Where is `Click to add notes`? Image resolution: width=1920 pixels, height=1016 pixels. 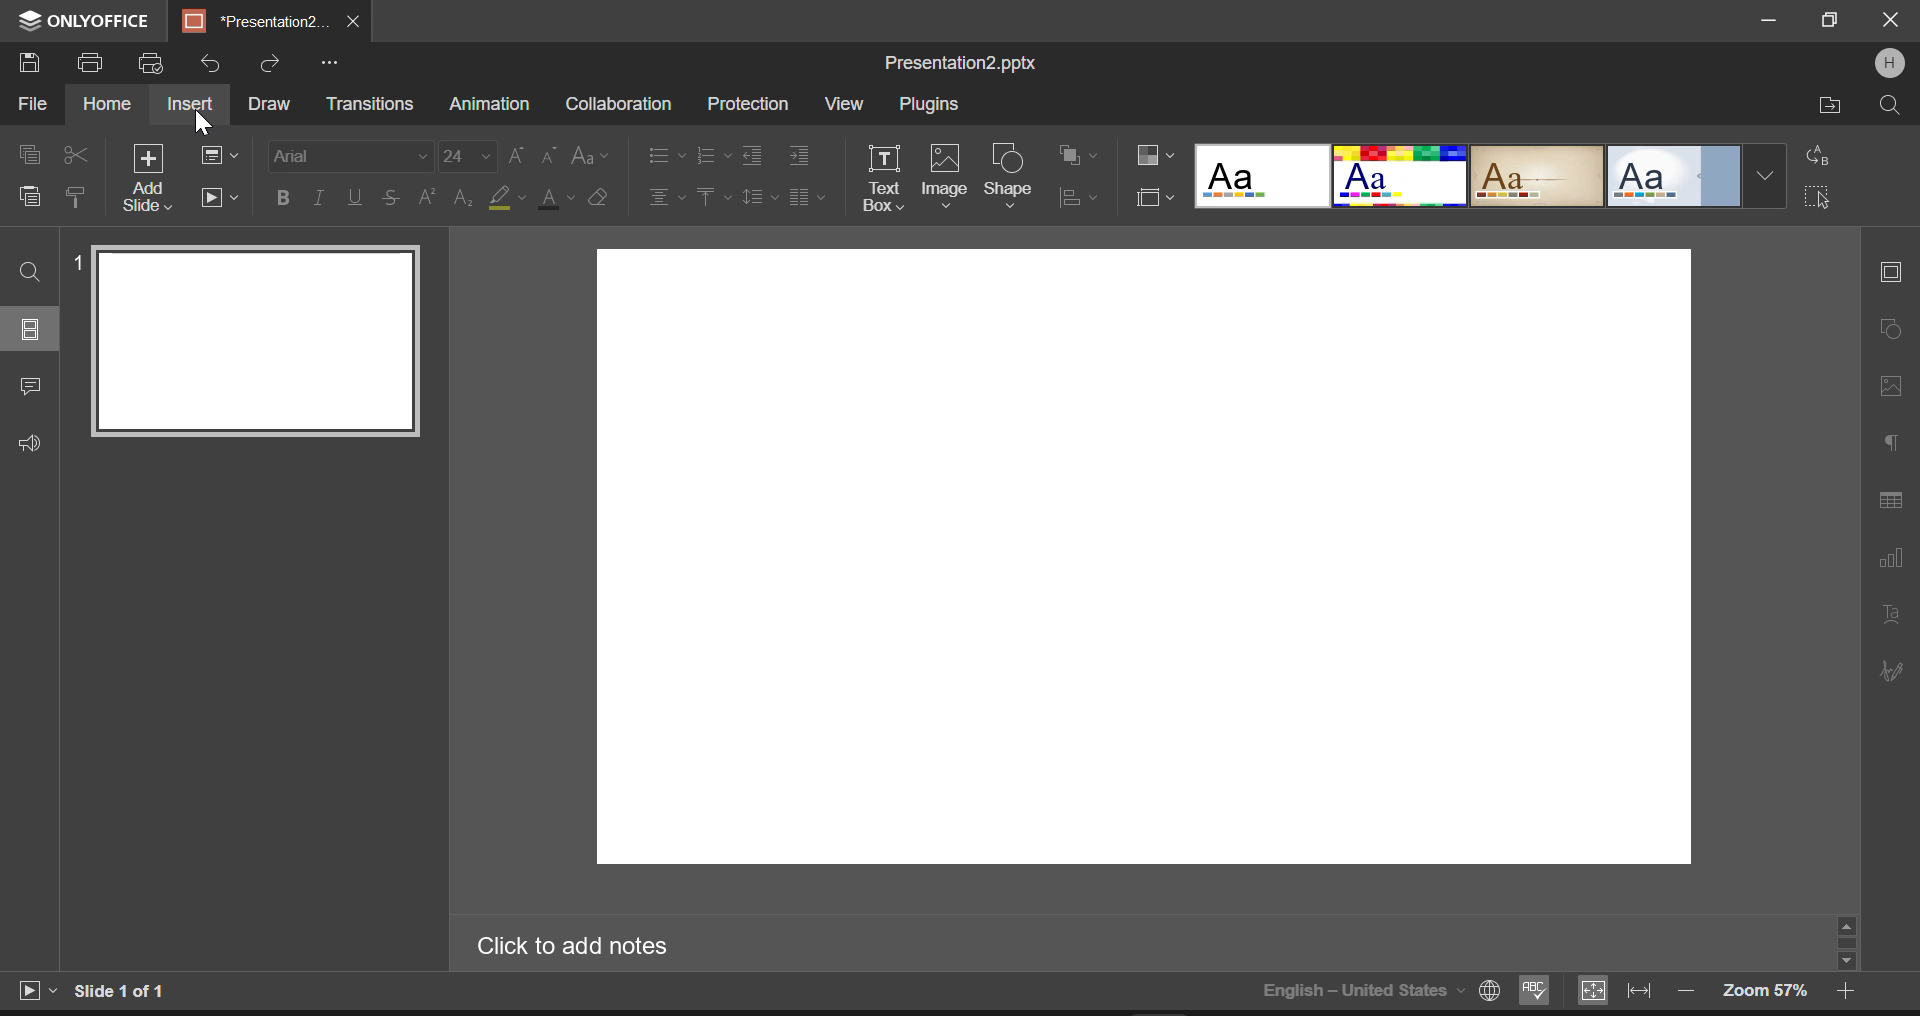 Click to add notes is located at coordinates (586, 946).